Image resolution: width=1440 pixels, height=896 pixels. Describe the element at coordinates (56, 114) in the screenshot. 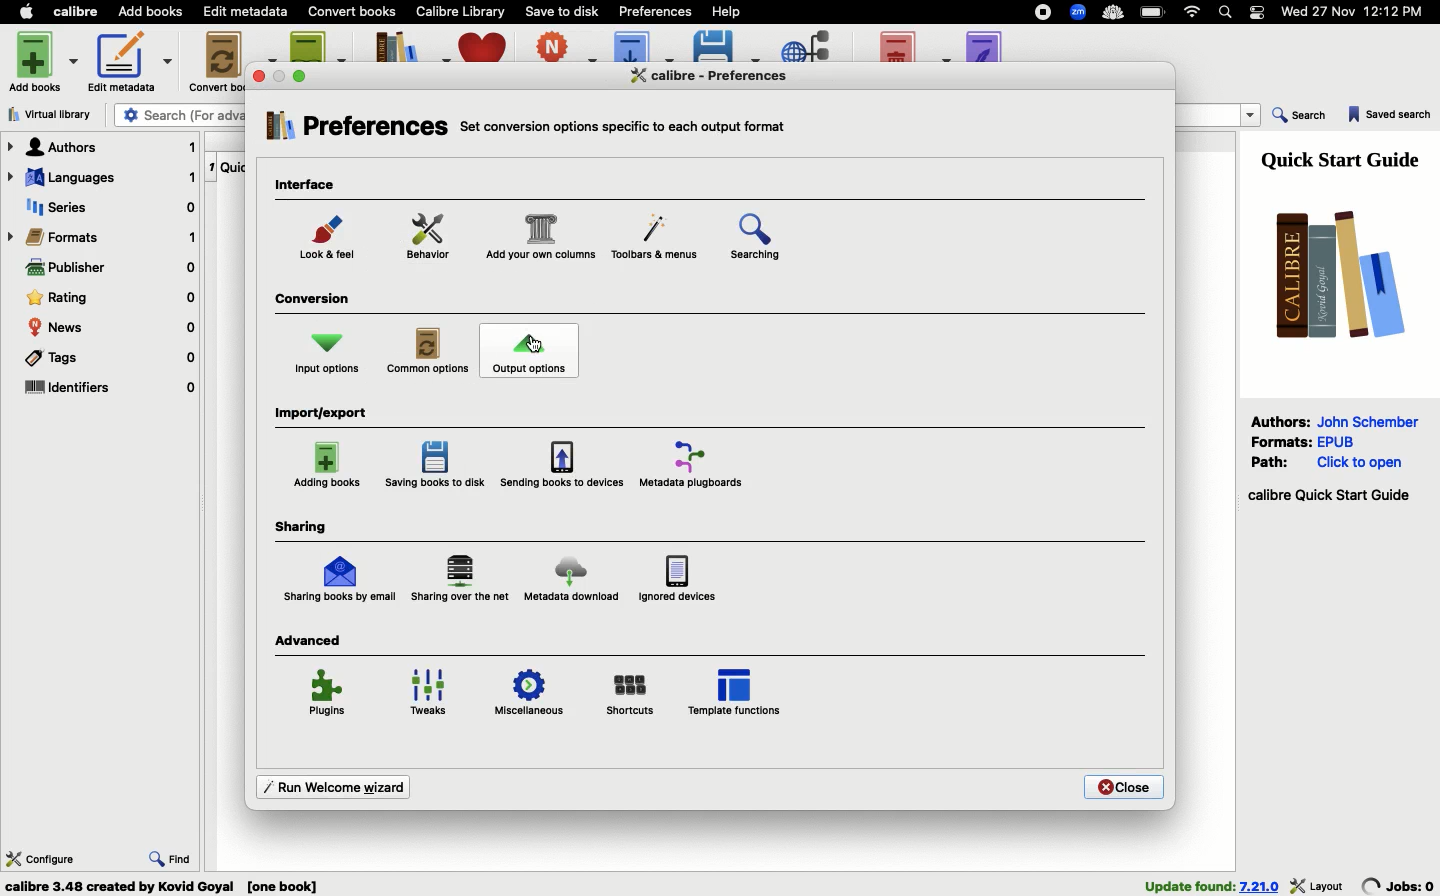

I see `Virtual library` at that location.